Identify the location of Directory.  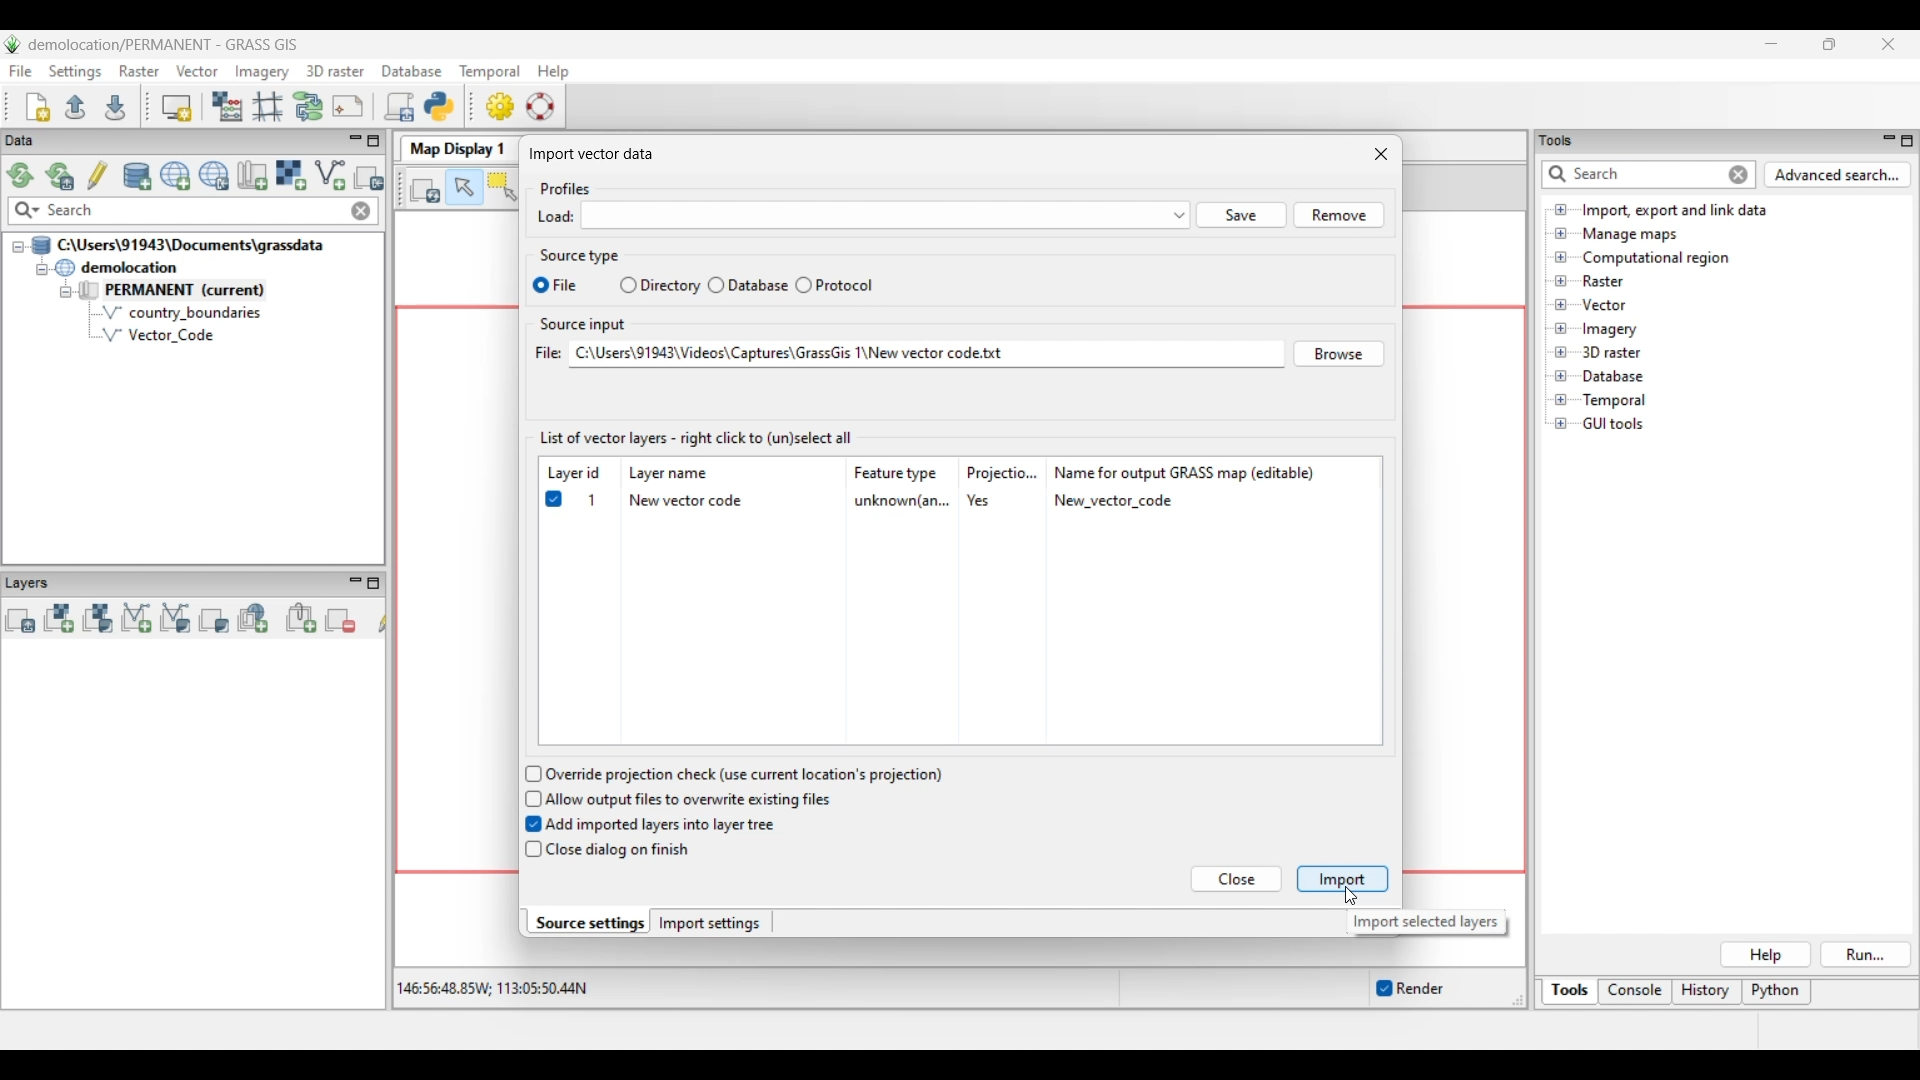
(659, 285).